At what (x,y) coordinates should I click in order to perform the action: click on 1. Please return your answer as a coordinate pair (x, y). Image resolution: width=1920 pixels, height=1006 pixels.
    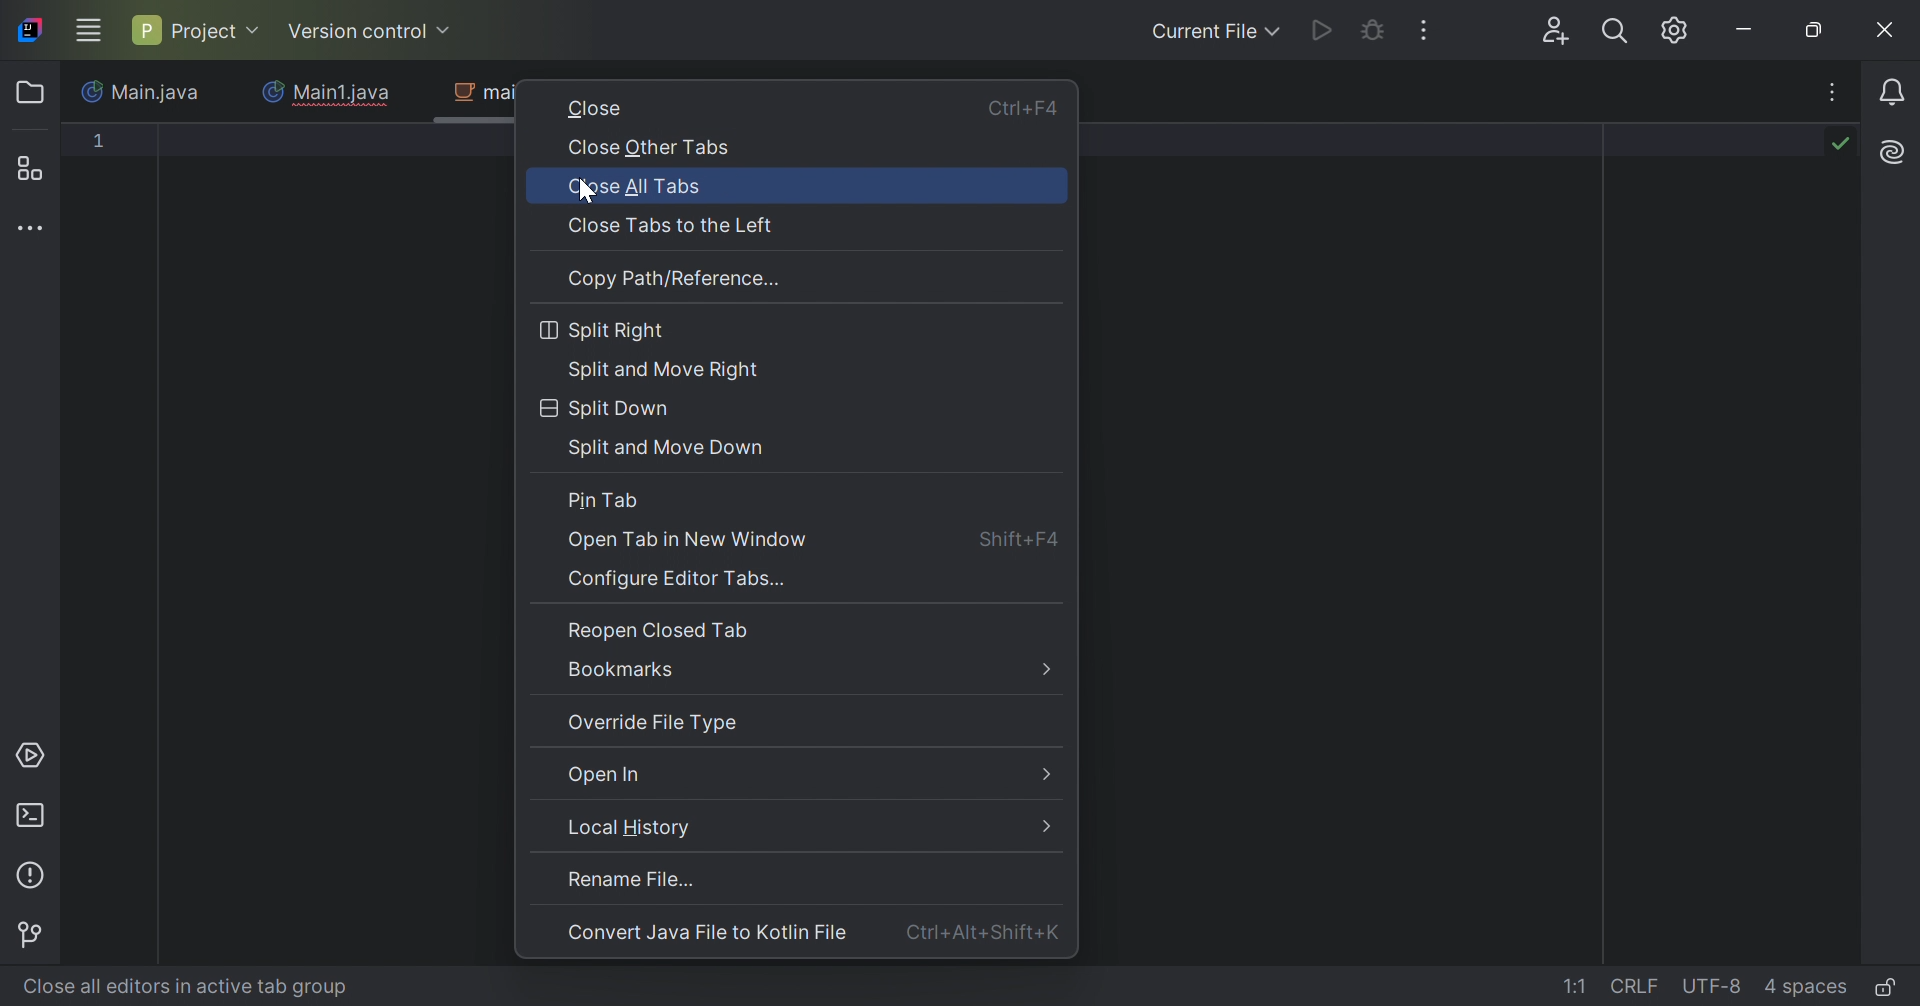
    Looking at the image, I should click on (101, 140).